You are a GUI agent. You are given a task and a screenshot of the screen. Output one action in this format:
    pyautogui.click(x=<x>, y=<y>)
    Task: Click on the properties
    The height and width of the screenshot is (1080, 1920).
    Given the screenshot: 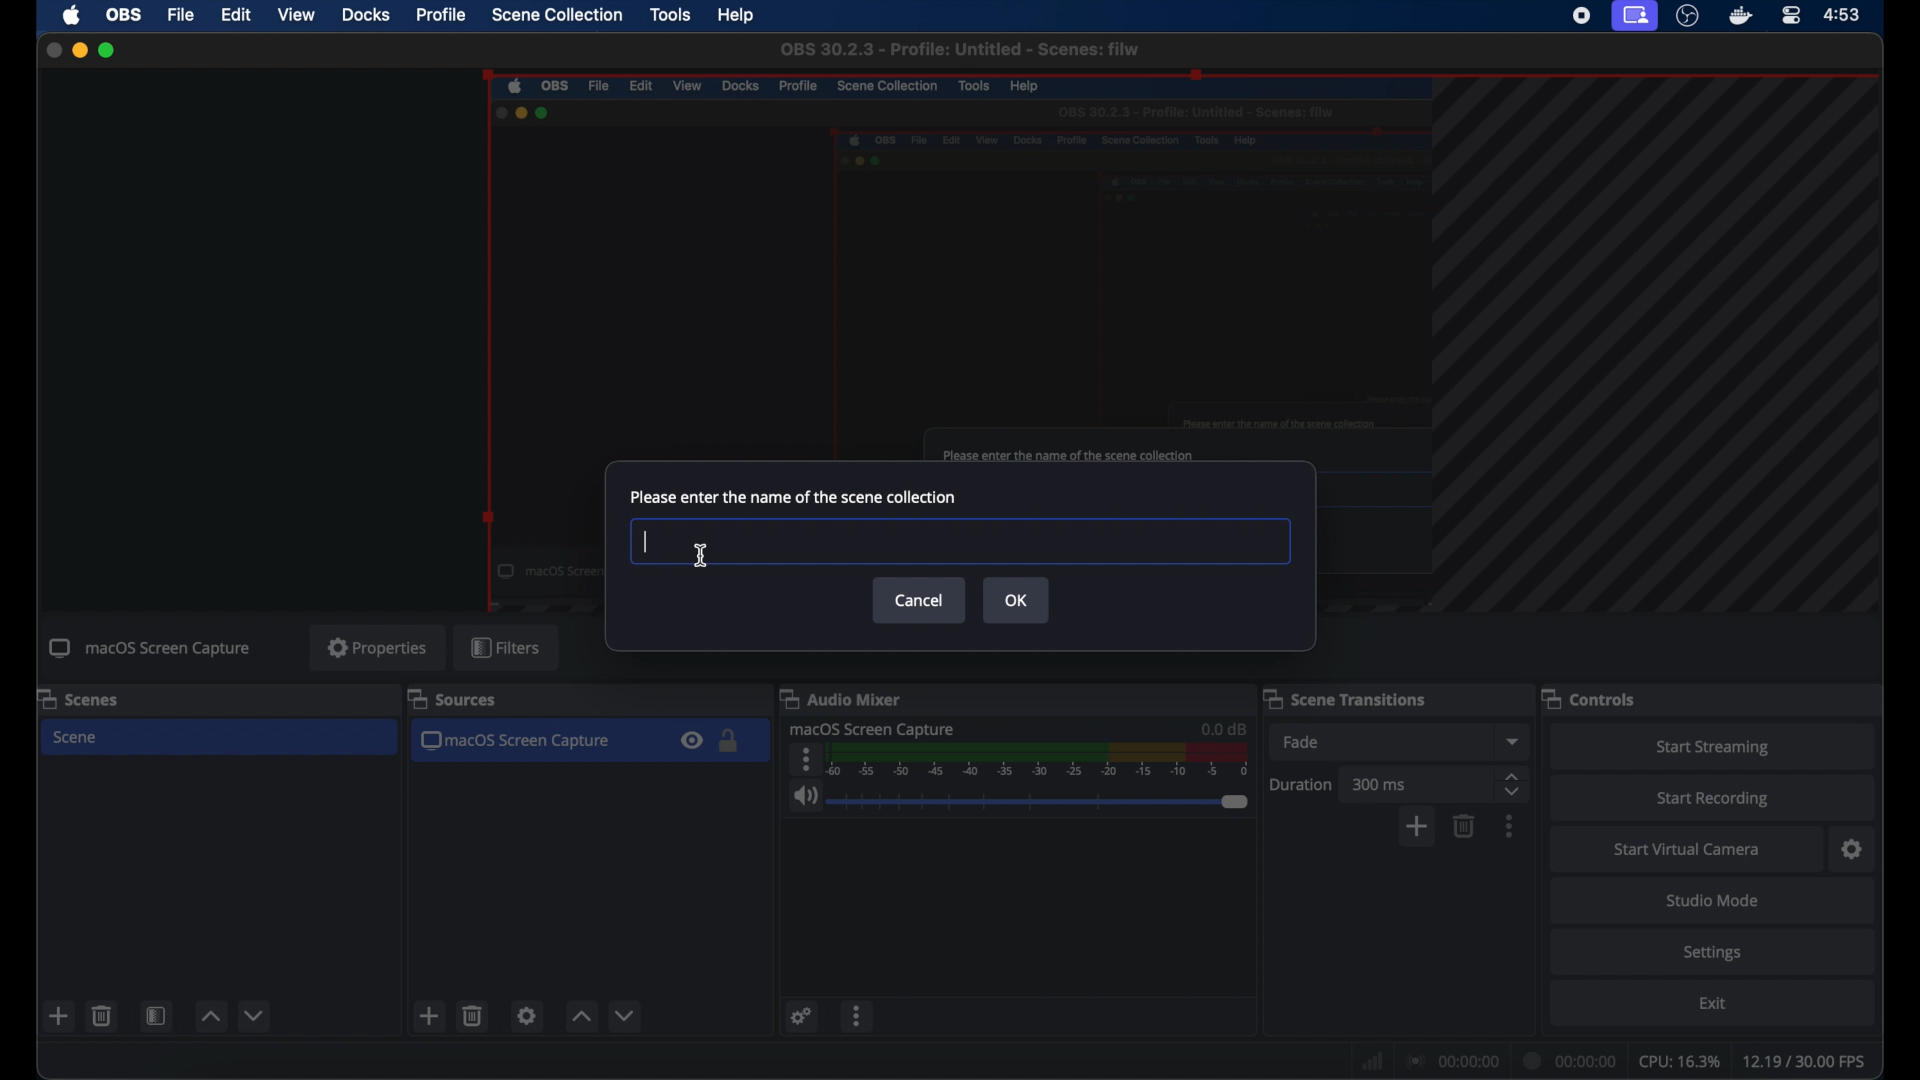 What is the action you would take?
    pyautogui.click(x=377, y=647)
    